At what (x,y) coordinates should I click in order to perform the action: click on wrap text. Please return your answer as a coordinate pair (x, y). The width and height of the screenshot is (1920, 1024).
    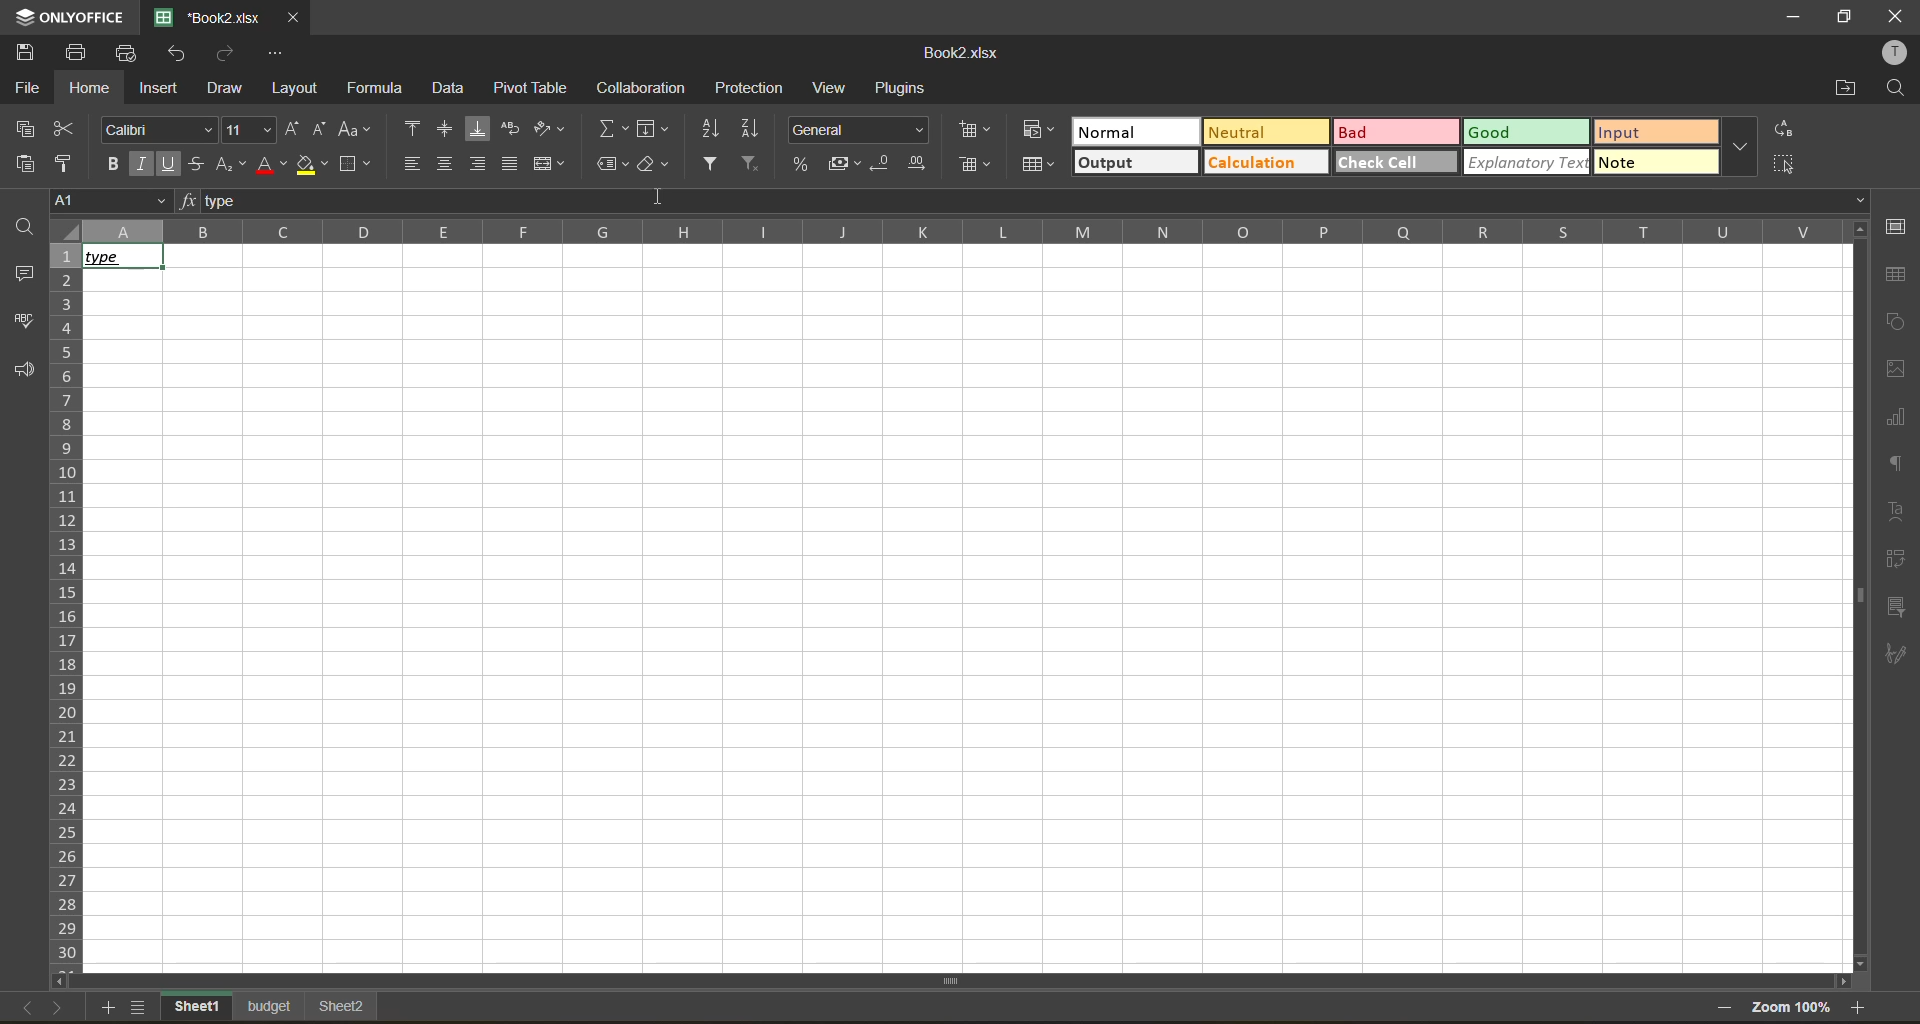
    Looking at the image, I should click on (516, 132).